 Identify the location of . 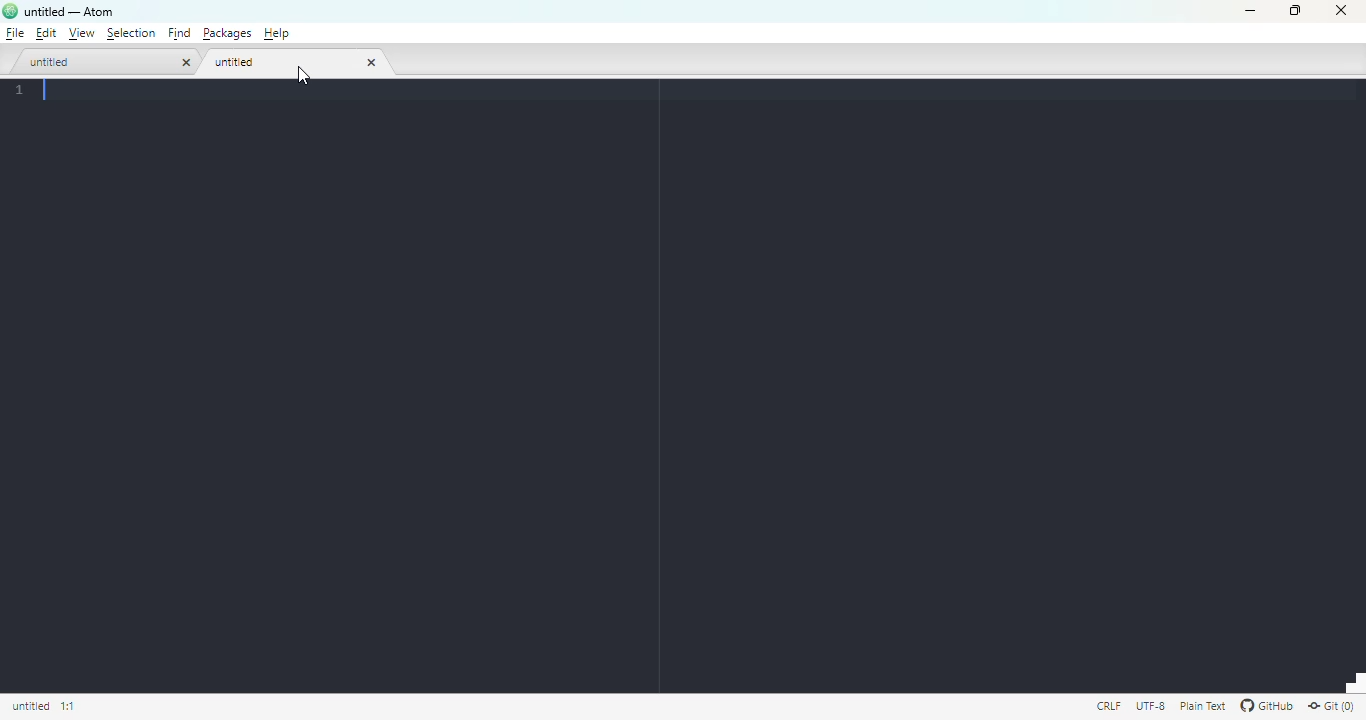
(31, 707).